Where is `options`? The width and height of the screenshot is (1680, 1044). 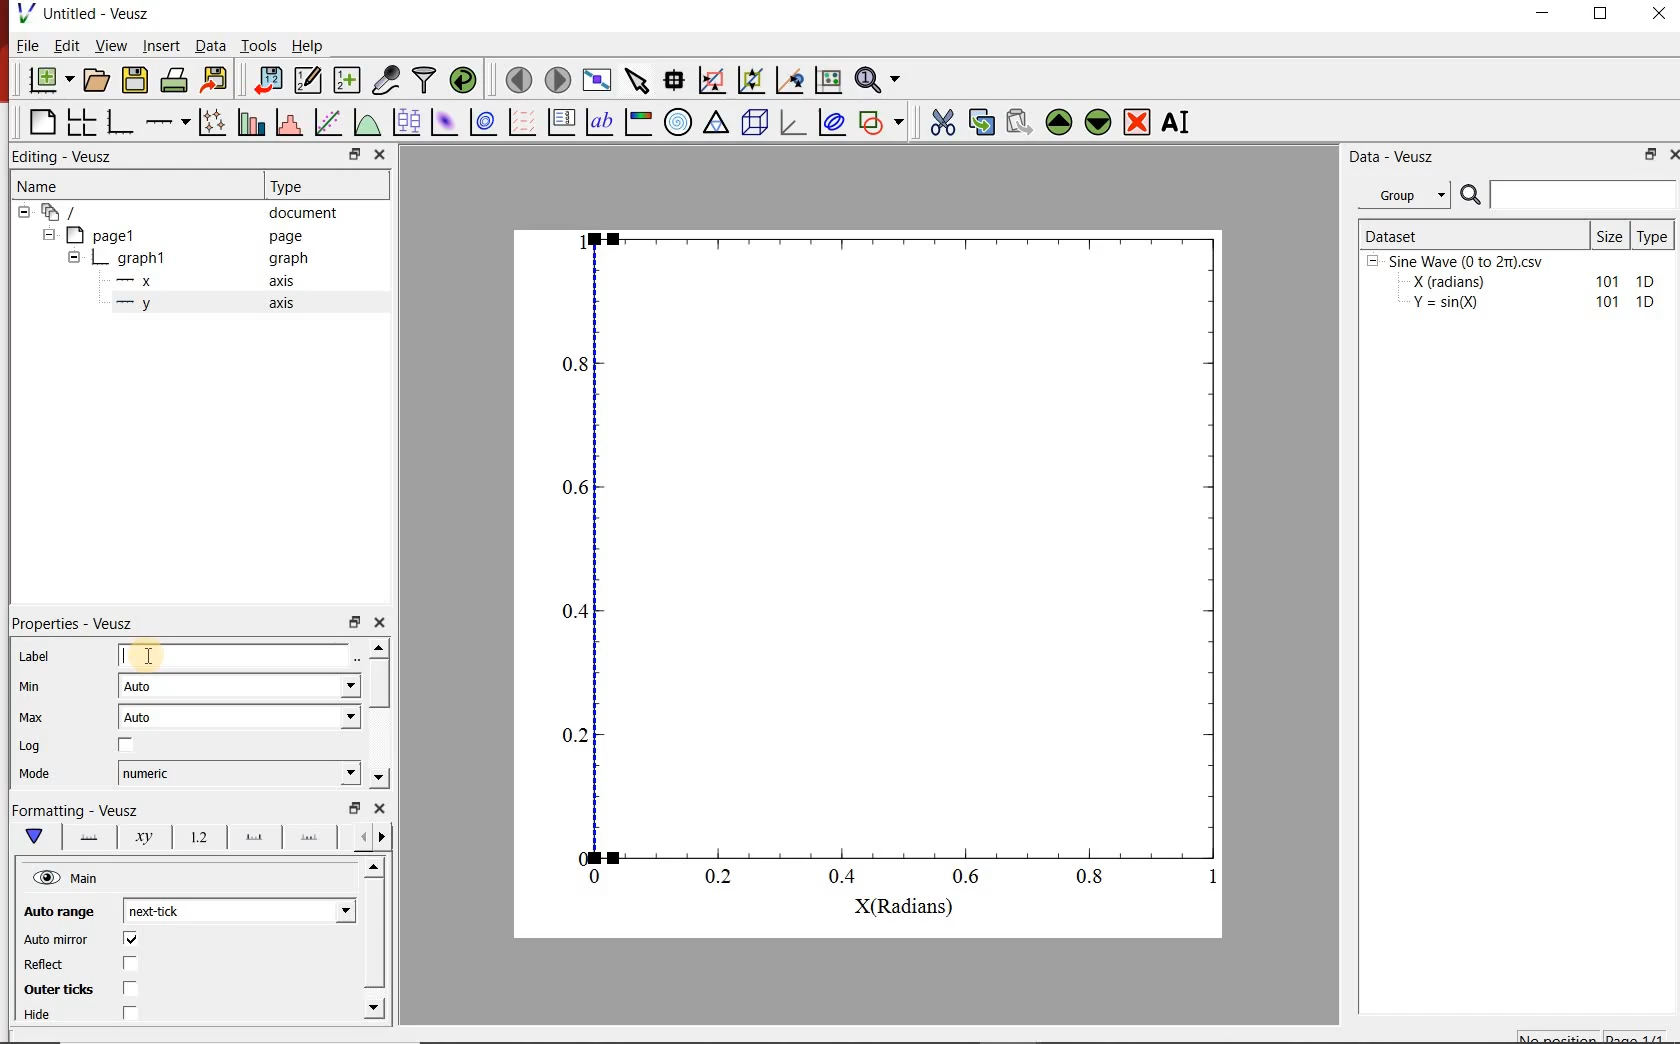 options is located at coordinates (250, 838).